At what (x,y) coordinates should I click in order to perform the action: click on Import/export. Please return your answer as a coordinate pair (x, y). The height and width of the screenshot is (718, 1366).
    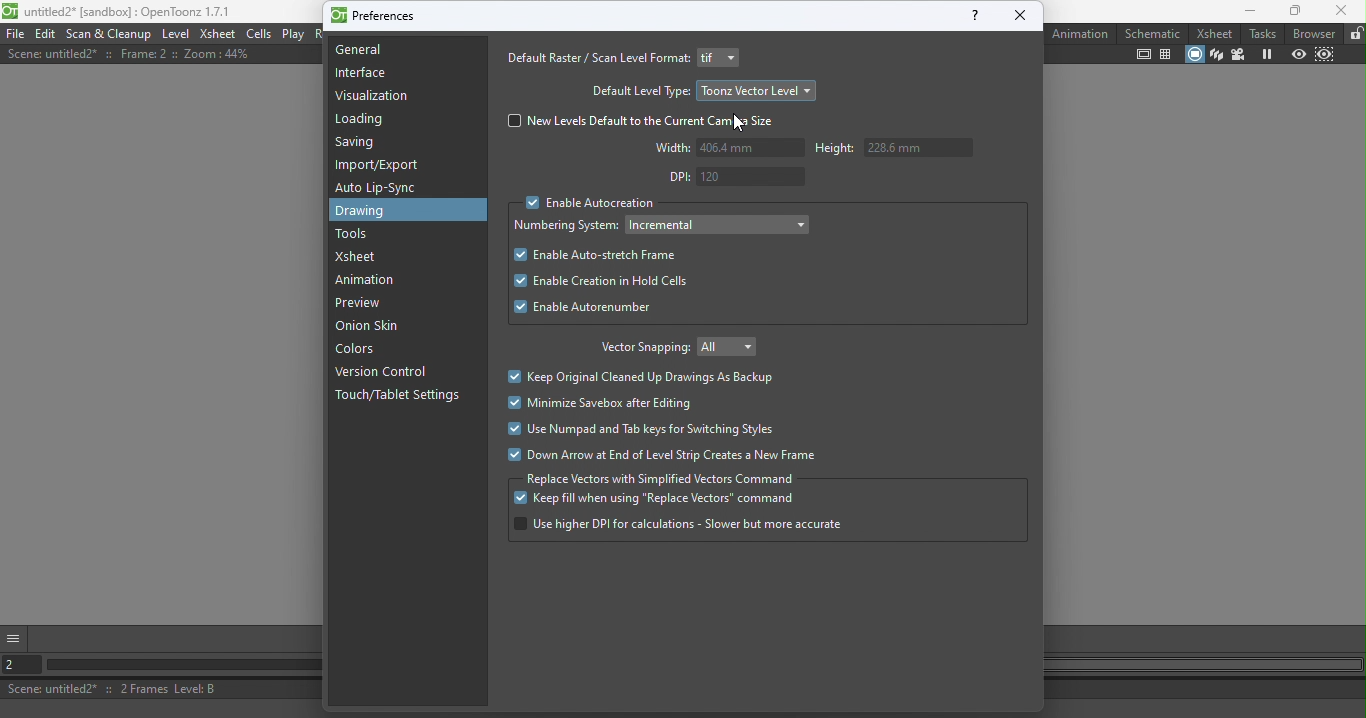
    Looking at the image, I should click on (382, 165).